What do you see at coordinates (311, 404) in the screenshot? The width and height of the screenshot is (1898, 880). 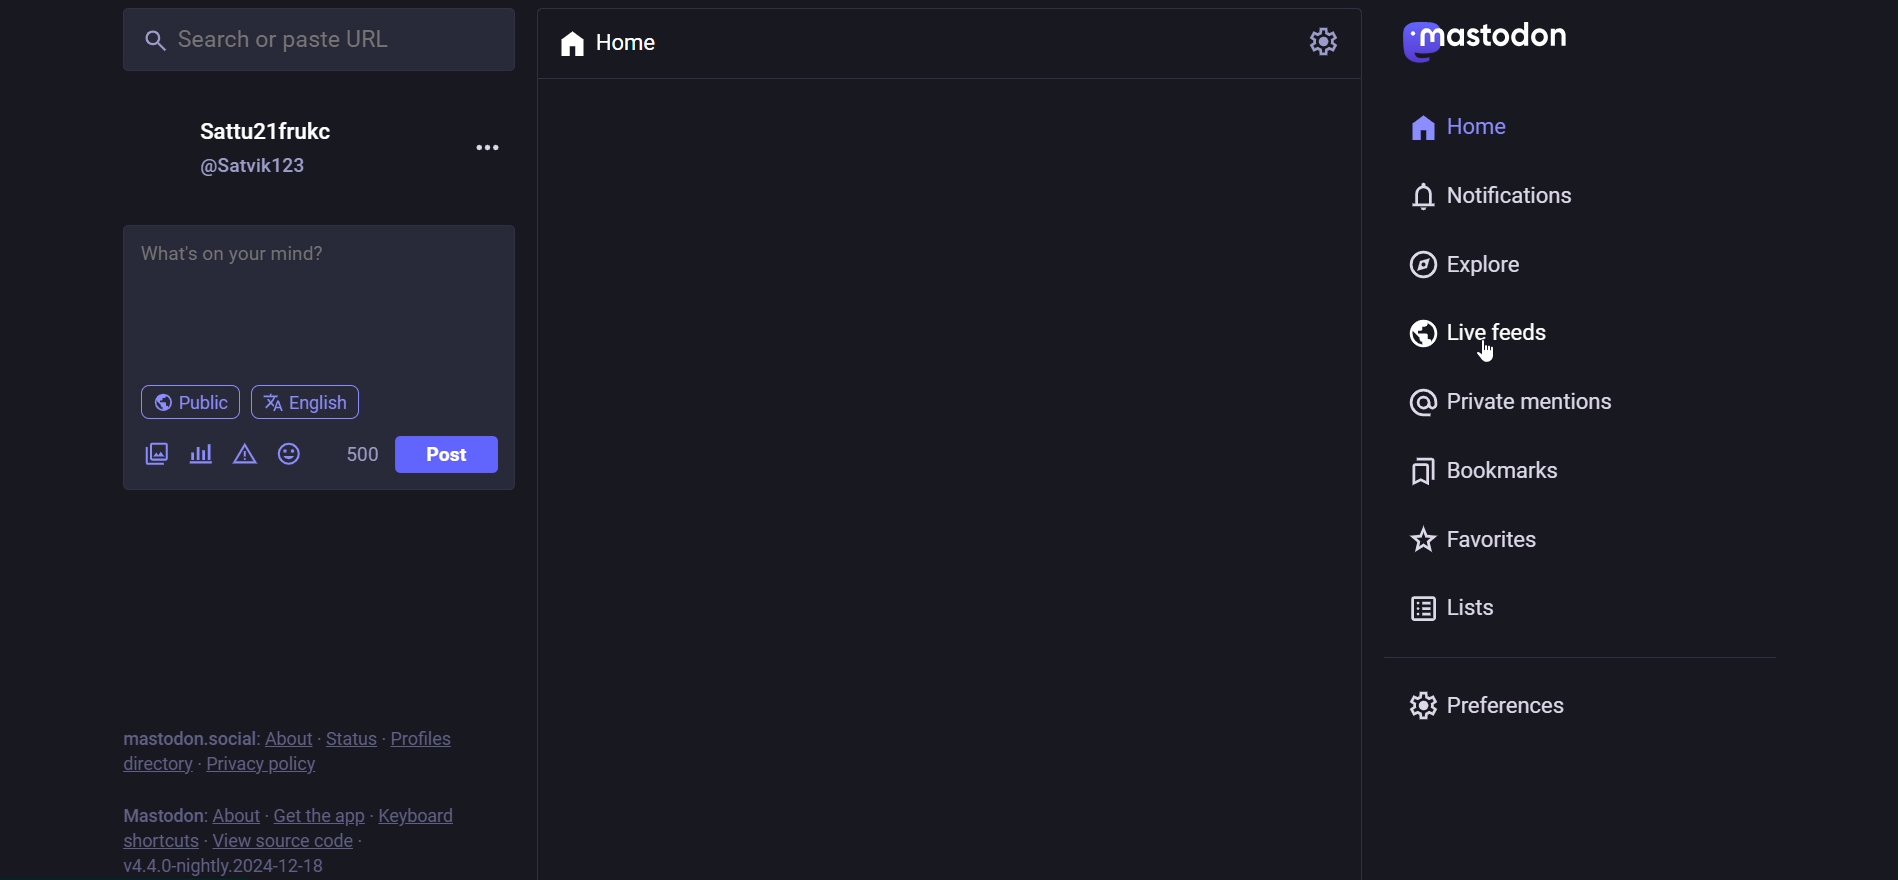 I see `english` at bounding box center [311, 404].